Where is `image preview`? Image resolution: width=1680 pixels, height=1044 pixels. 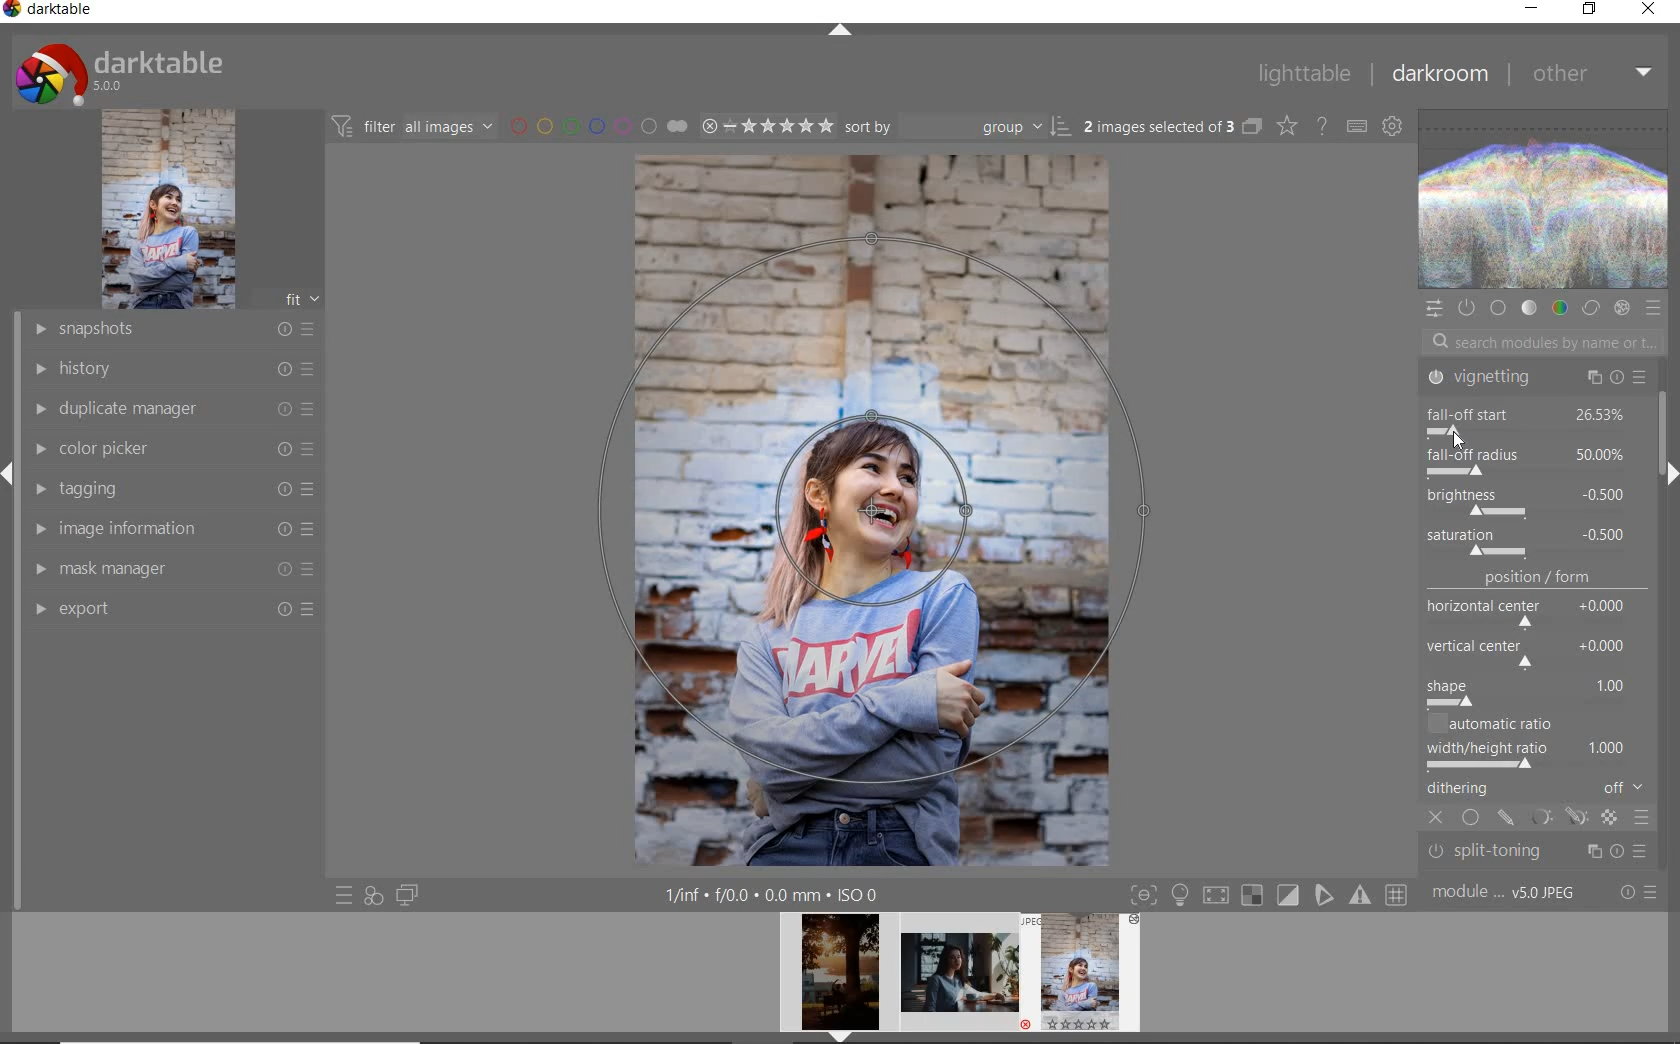 image preview is located at coordinates (1087, 978).